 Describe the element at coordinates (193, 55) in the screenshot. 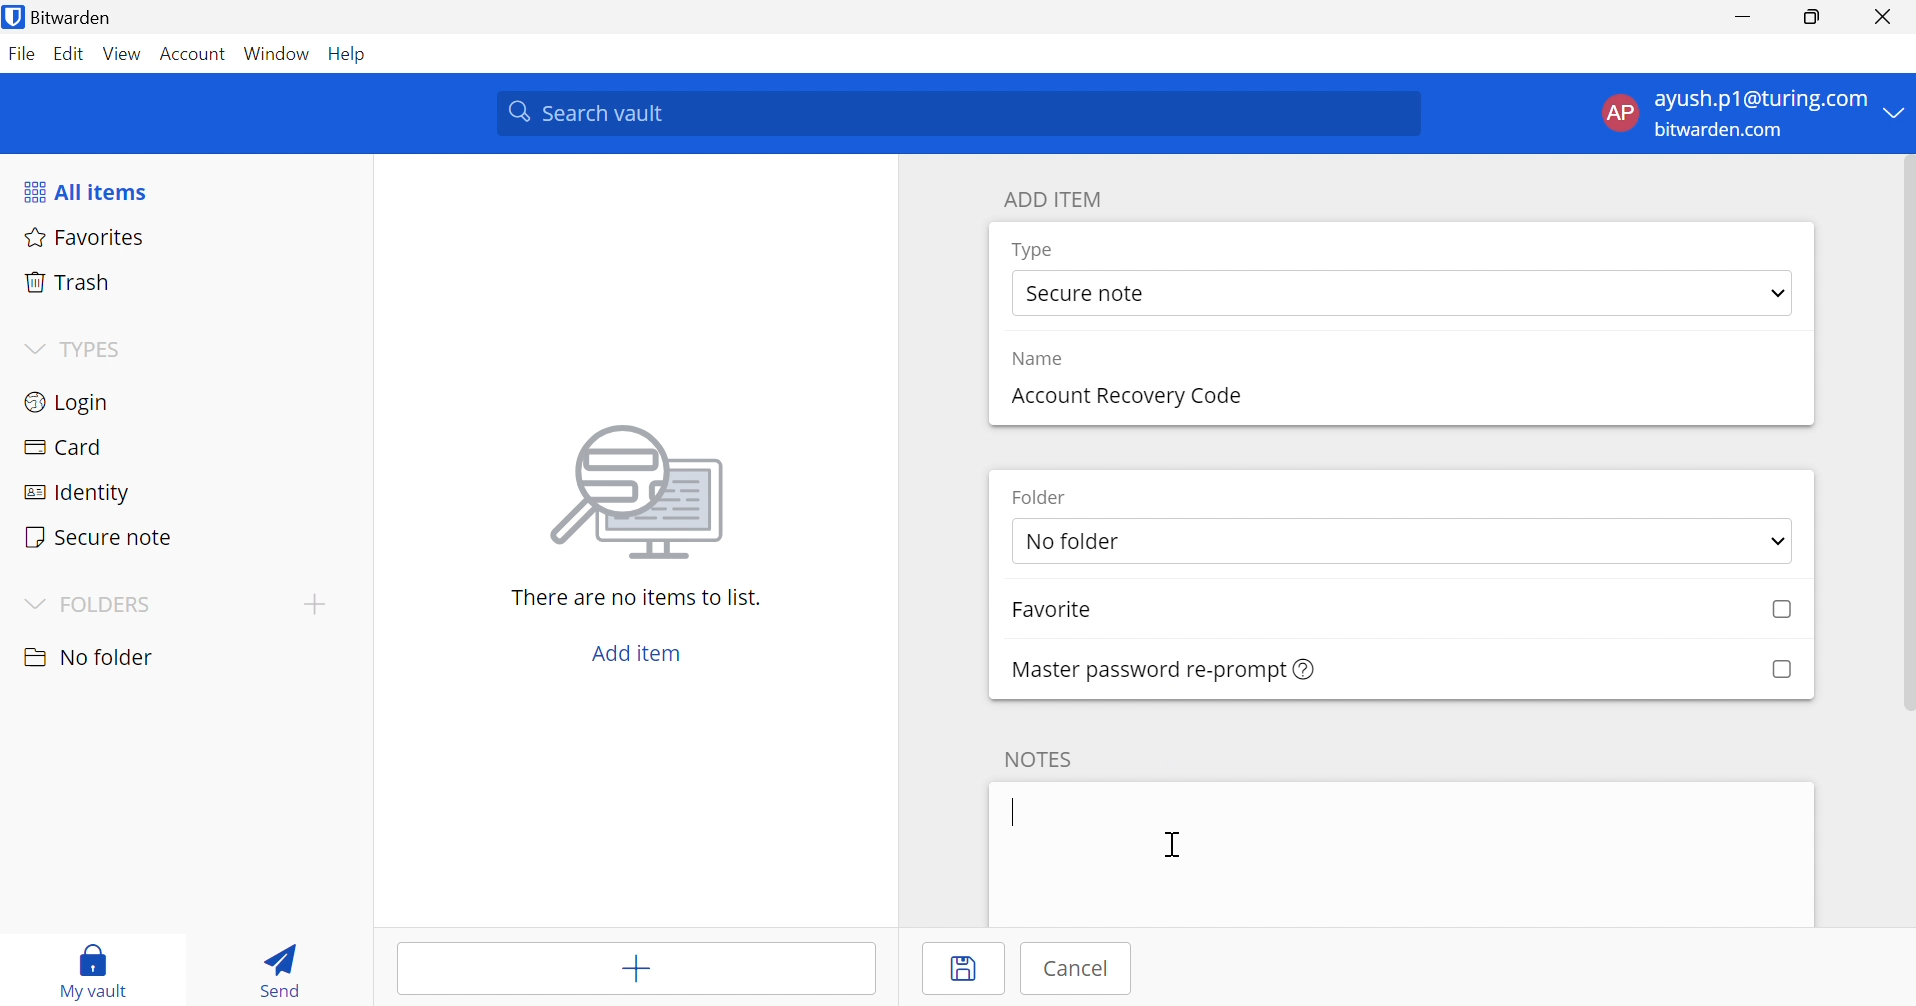

I see `Account` at that location.